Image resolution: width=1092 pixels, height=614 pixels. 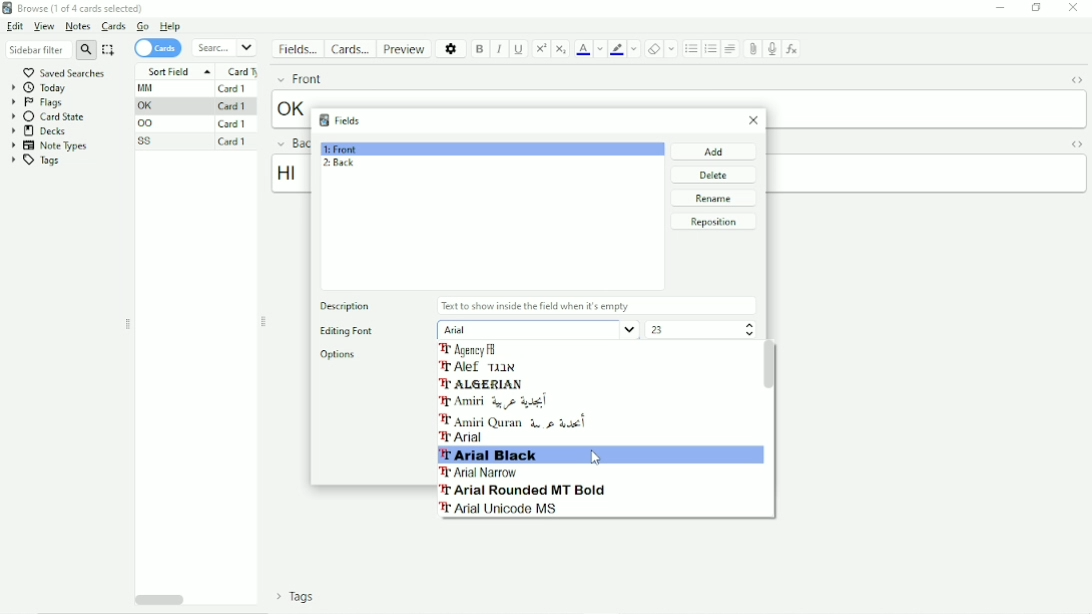 What do you see at coordinates (481, 49) in the screenshot?
I see `Bold` at bounding box center [481, 49].